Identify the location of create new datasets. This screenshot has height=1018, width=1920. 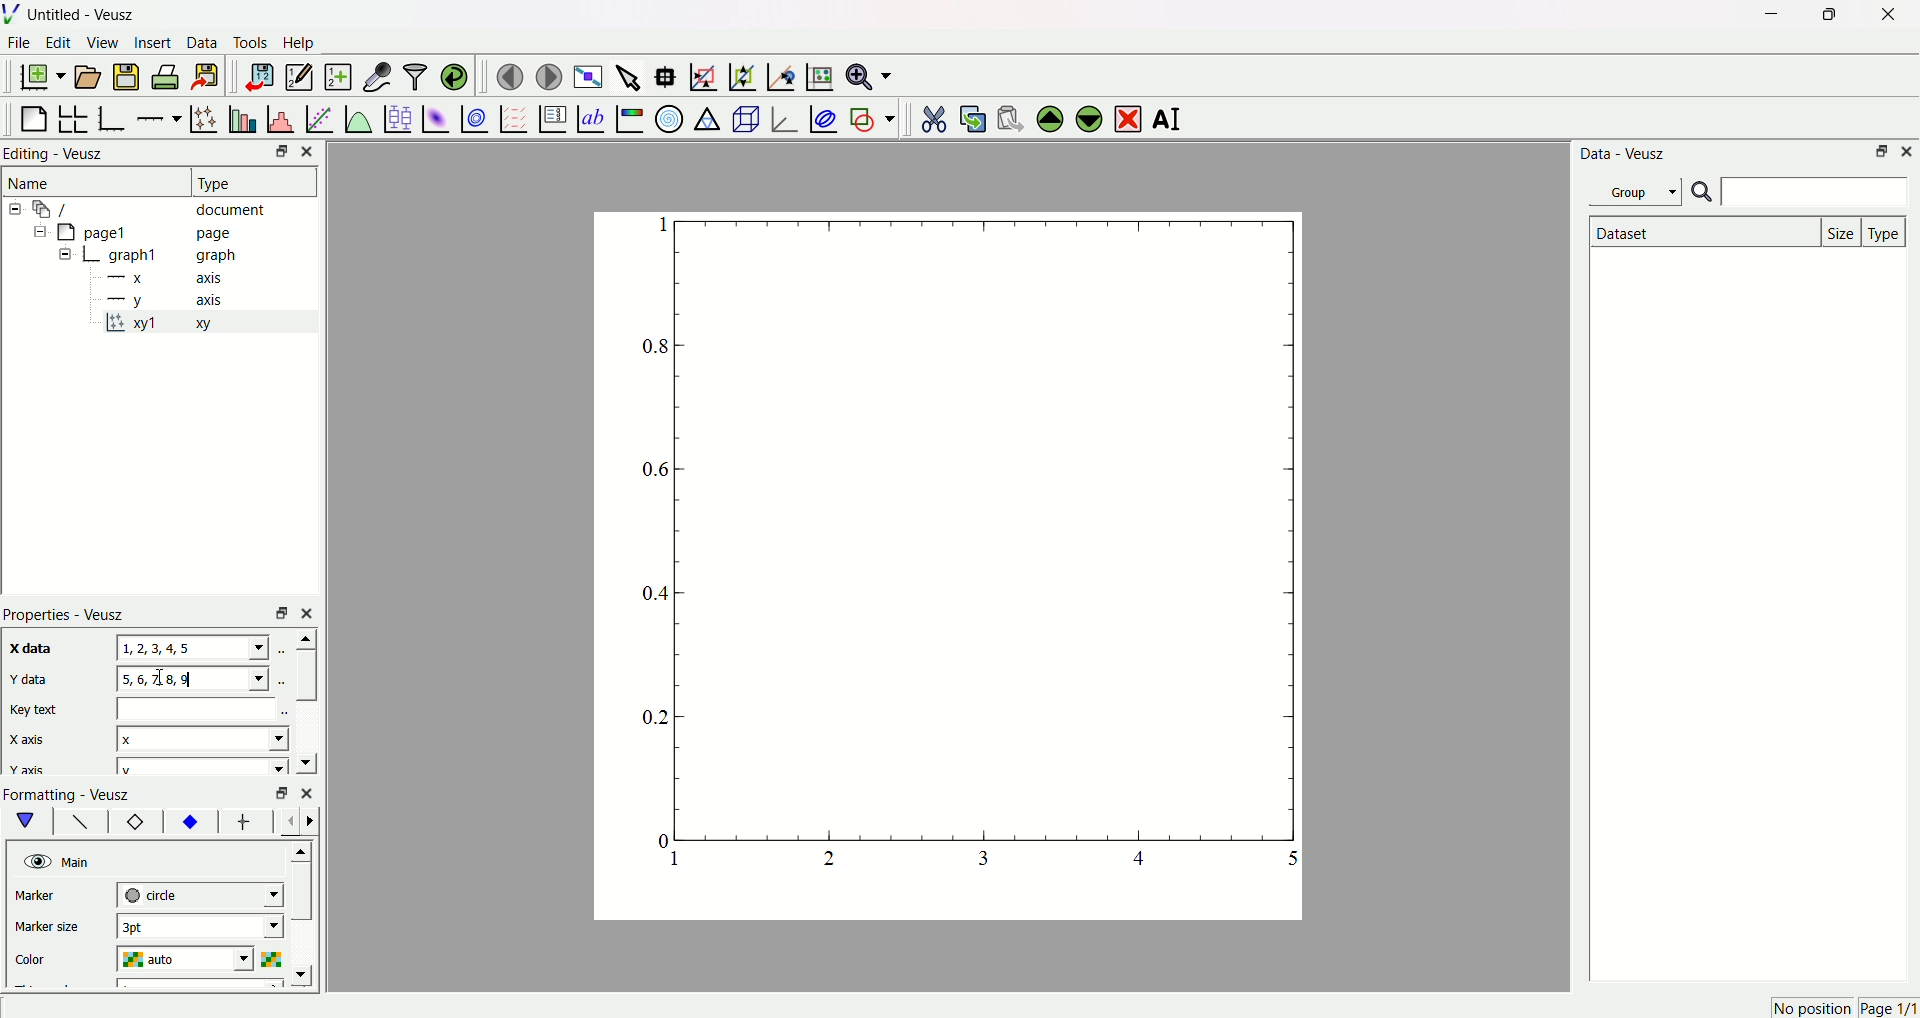
(336, 77).